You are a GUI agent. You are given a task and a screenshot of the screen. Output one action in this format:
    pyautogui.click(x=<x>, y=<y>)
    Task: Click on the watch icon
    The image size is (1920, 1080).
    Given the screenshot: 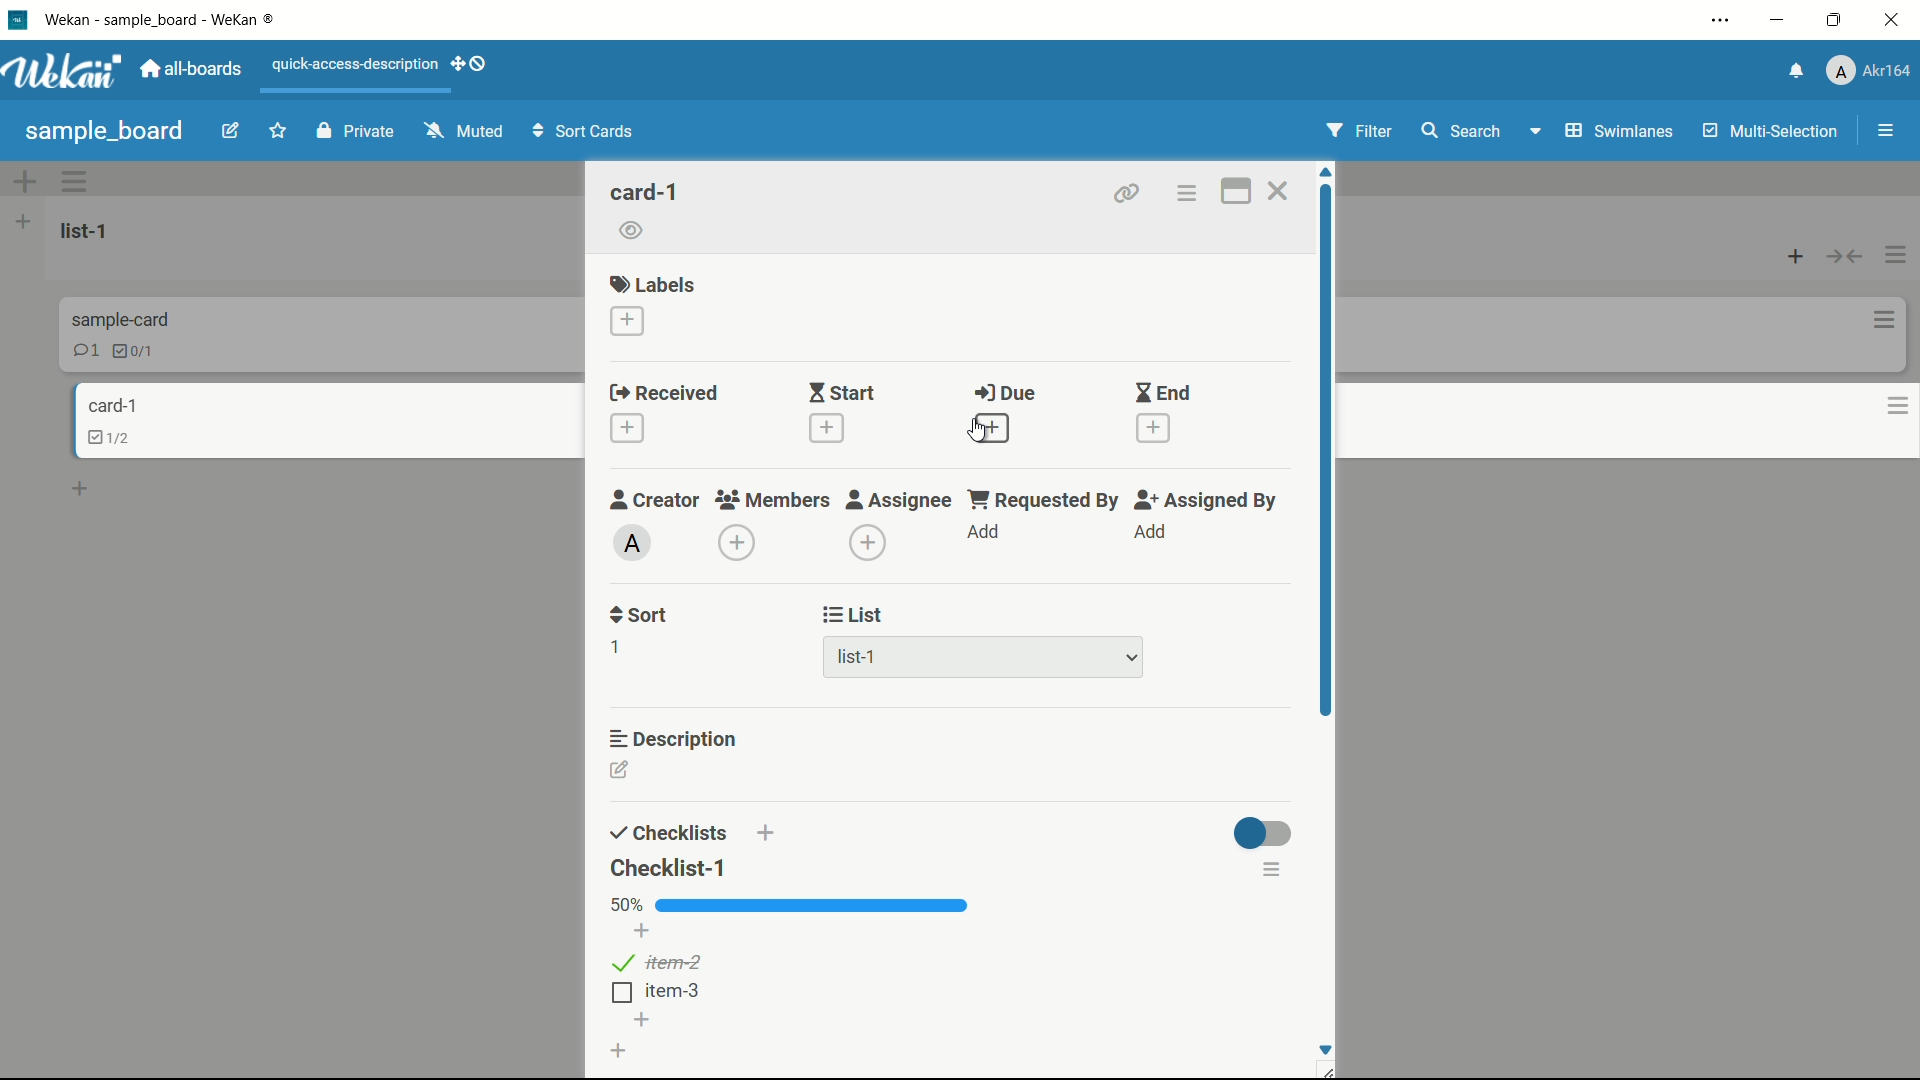 What is the action you would take?
    pyautogui.click(x=631, y=230)
    